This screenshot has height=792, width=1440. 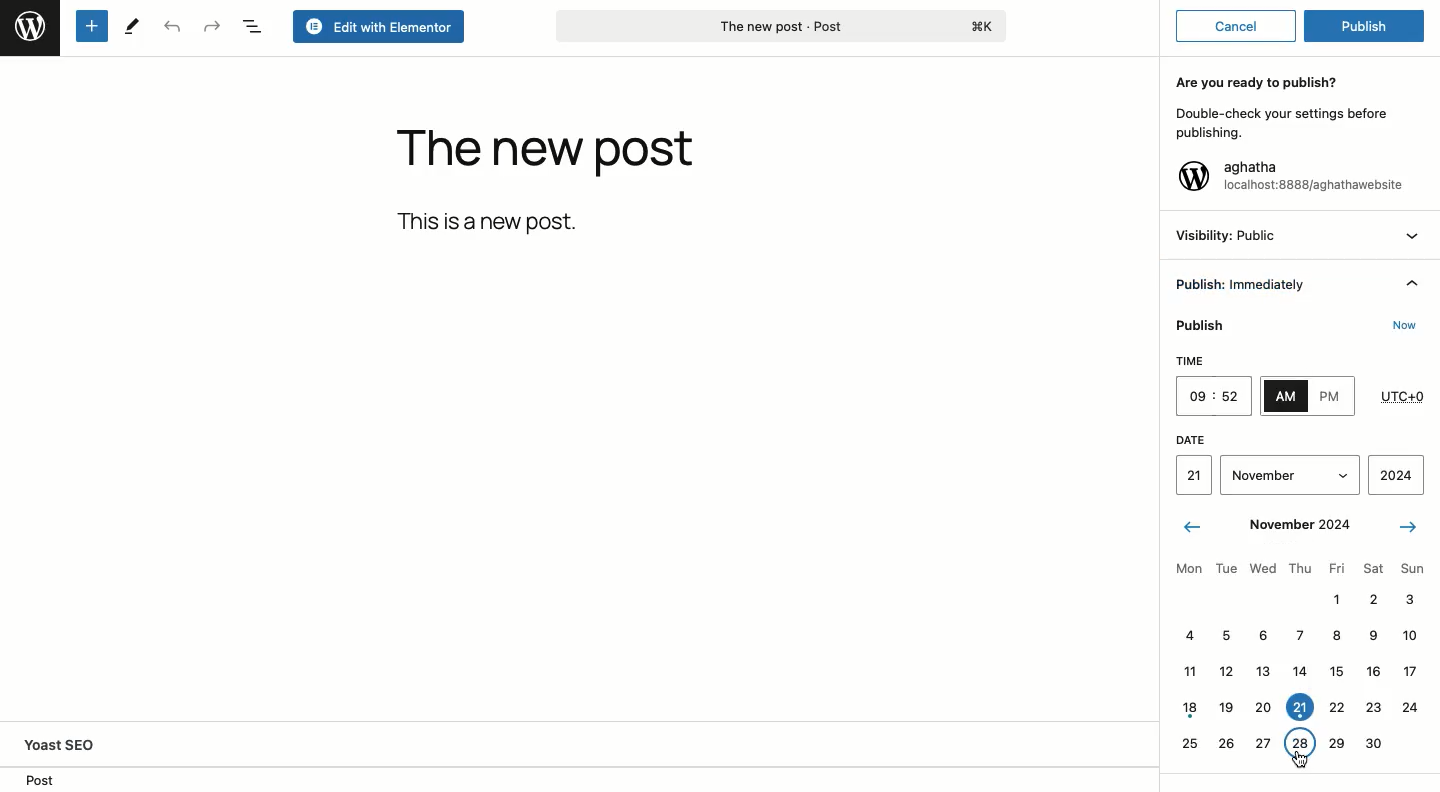 I want to click on 23, so click(x=1371, y=708).